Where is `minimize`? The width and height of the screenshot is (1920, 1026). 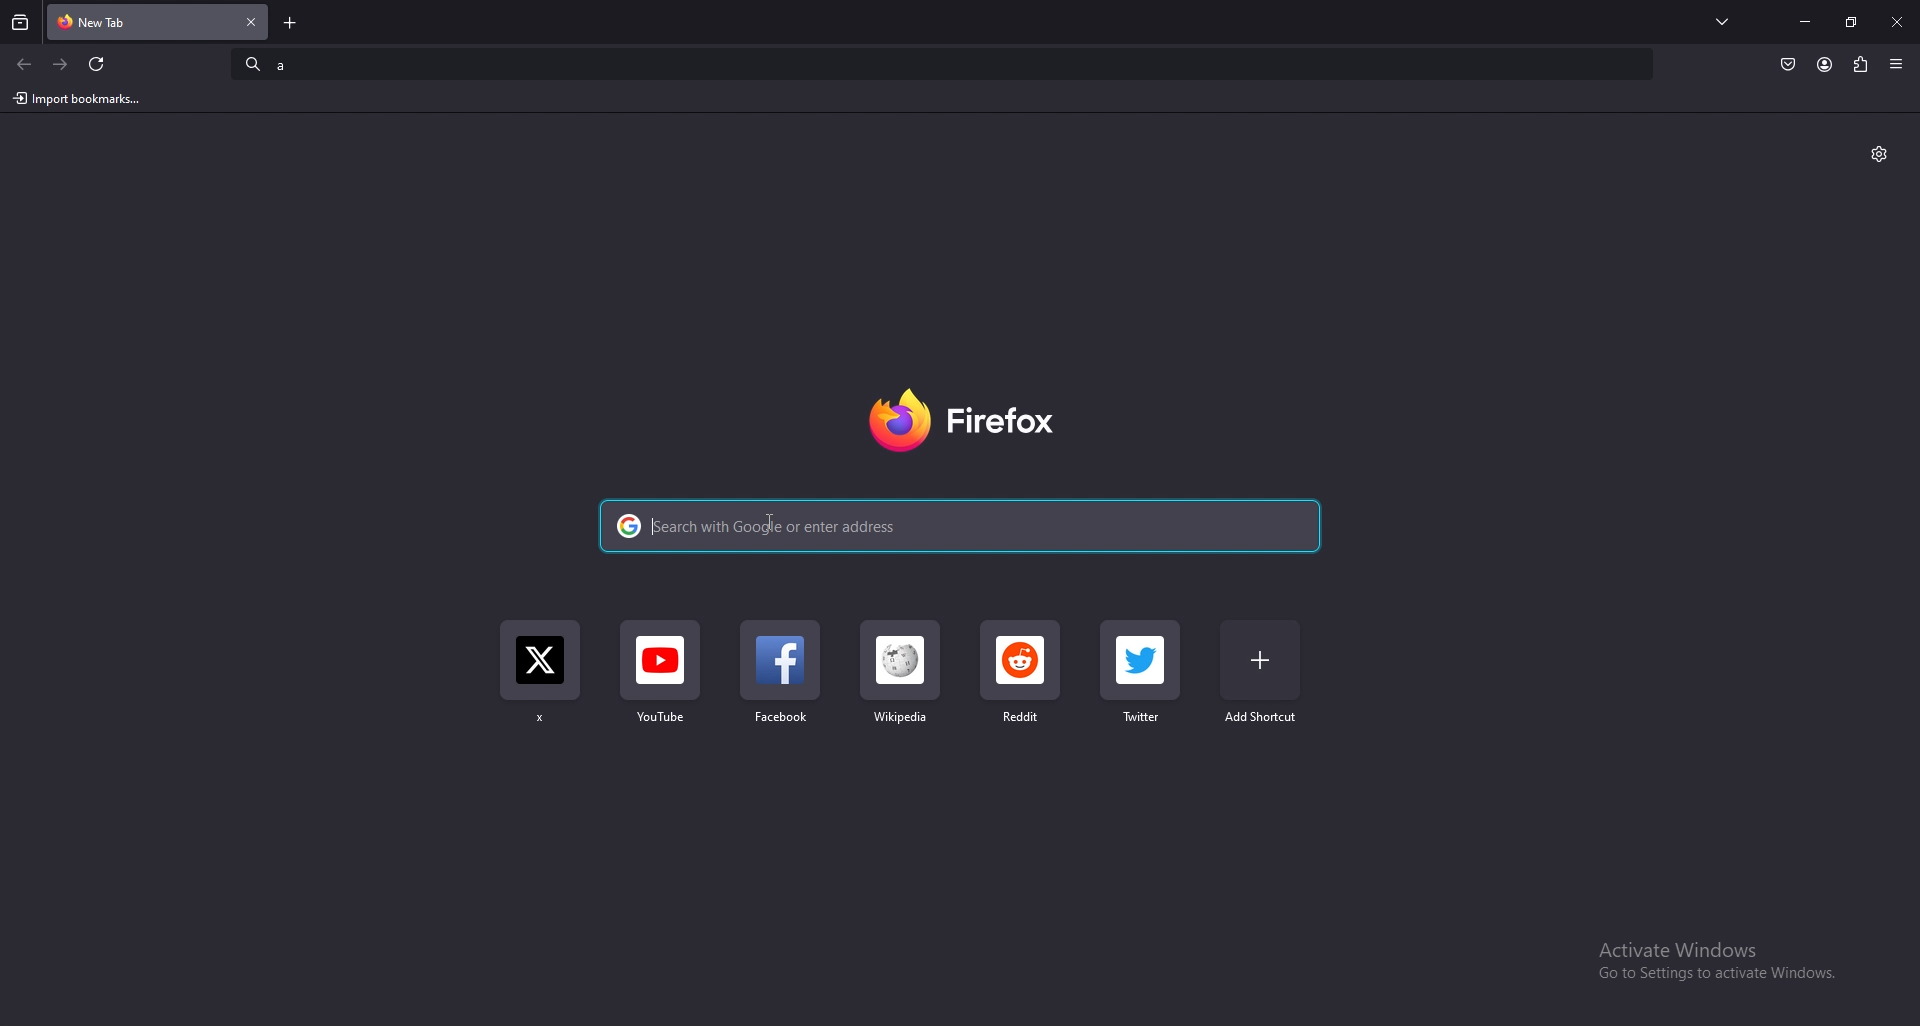
minimize is located at coordinates (1806, 21).